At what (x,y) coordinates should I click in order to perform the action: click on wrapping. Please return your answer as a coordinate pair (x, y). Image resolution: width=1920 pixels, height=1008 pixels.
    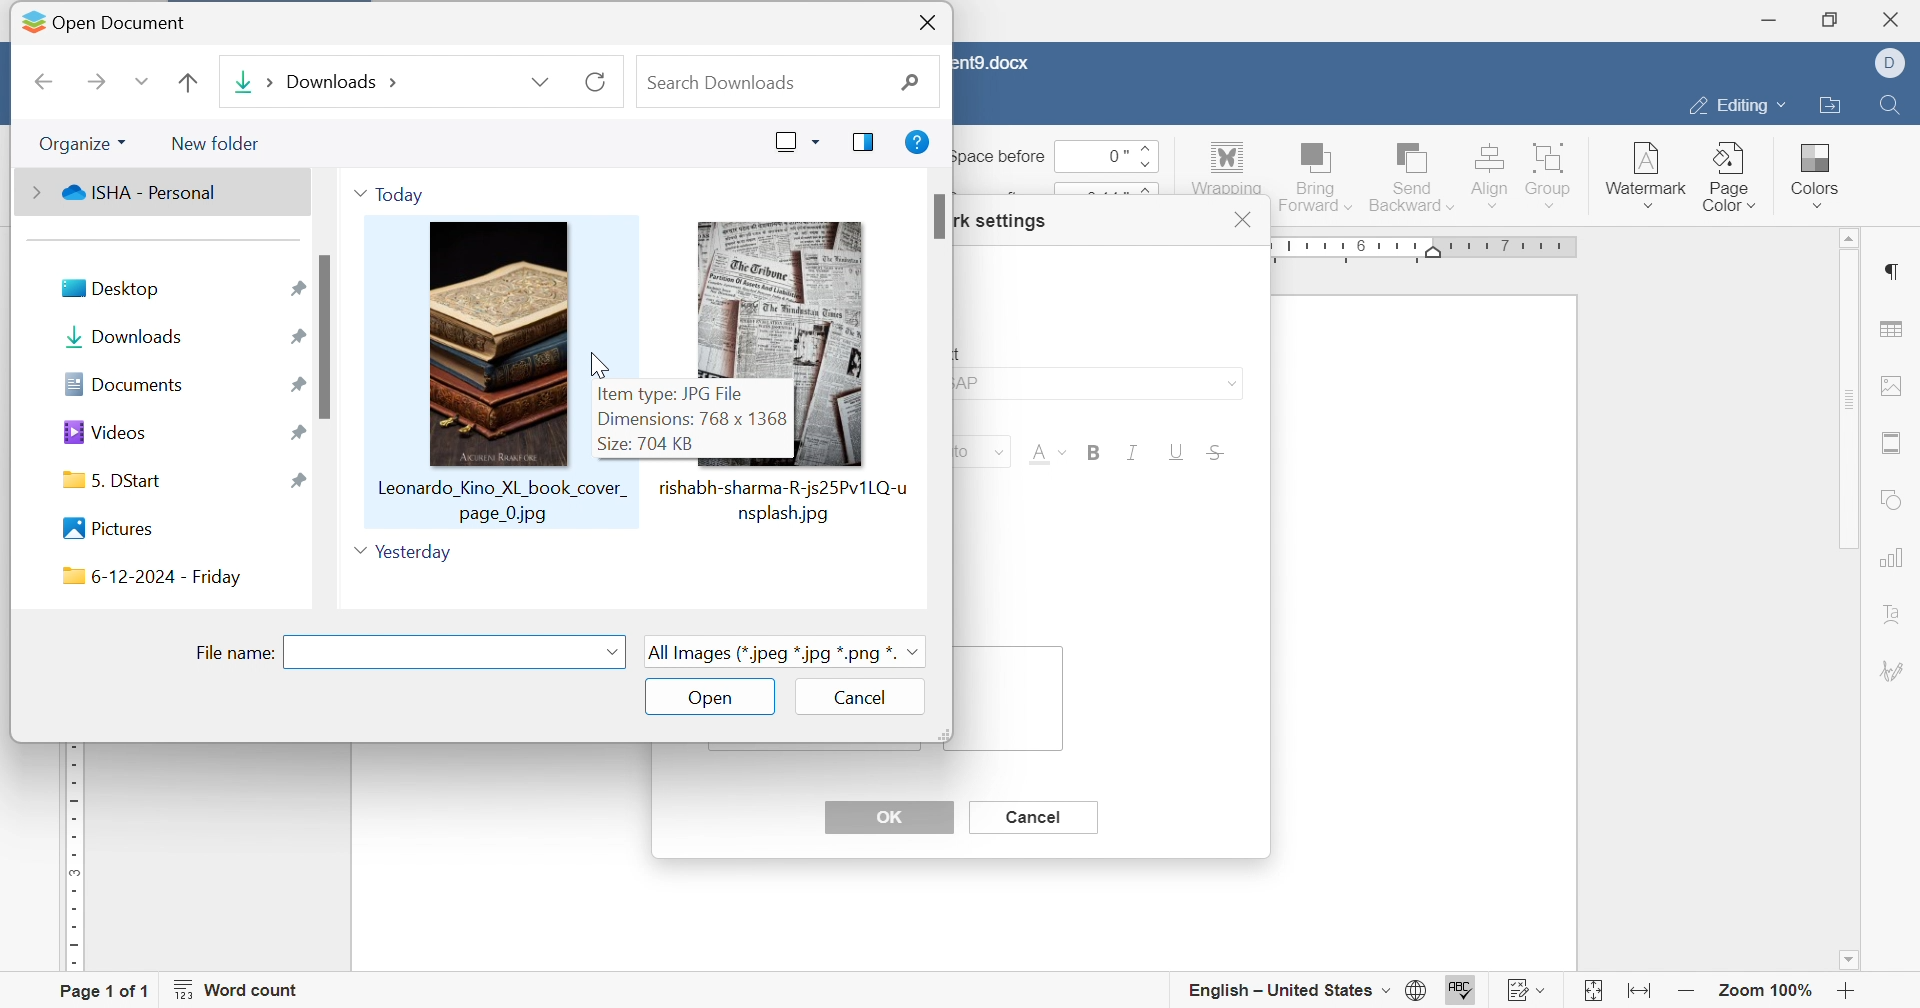
    Looking at the image, I should click on (1225, 169).